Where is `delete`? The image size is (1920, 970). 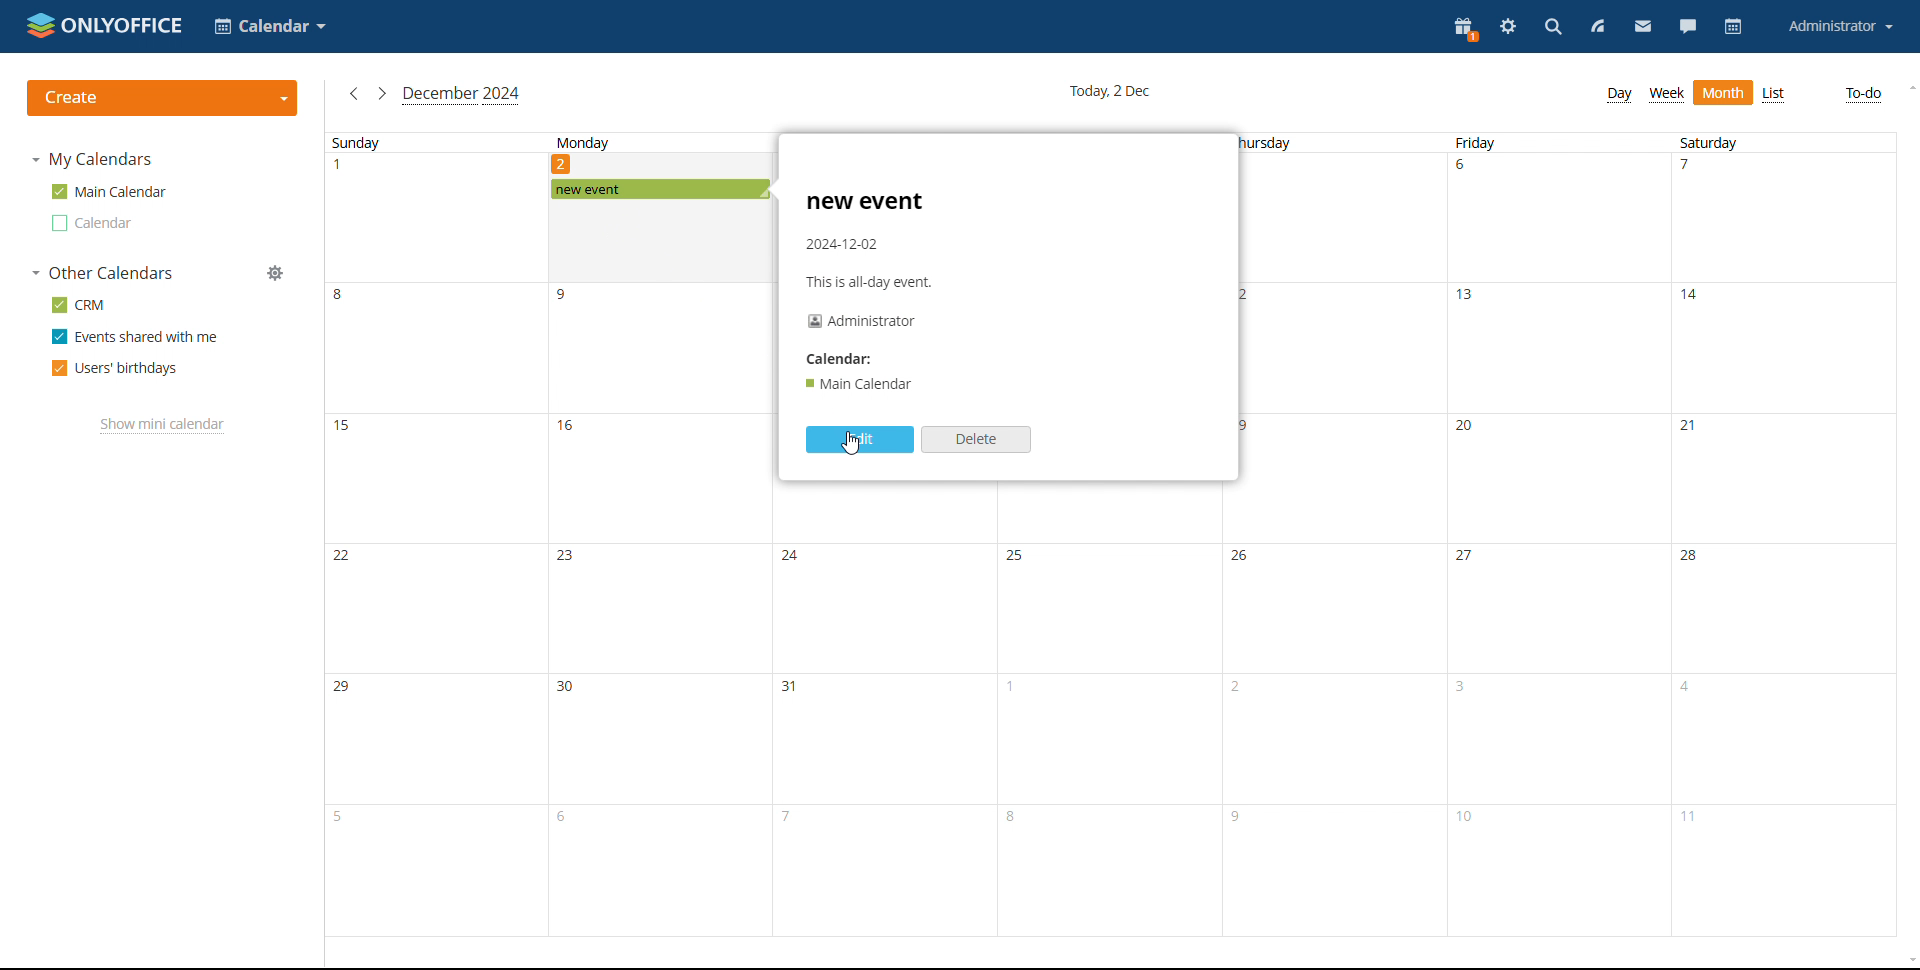
delete is located at coordinates (977, 439).